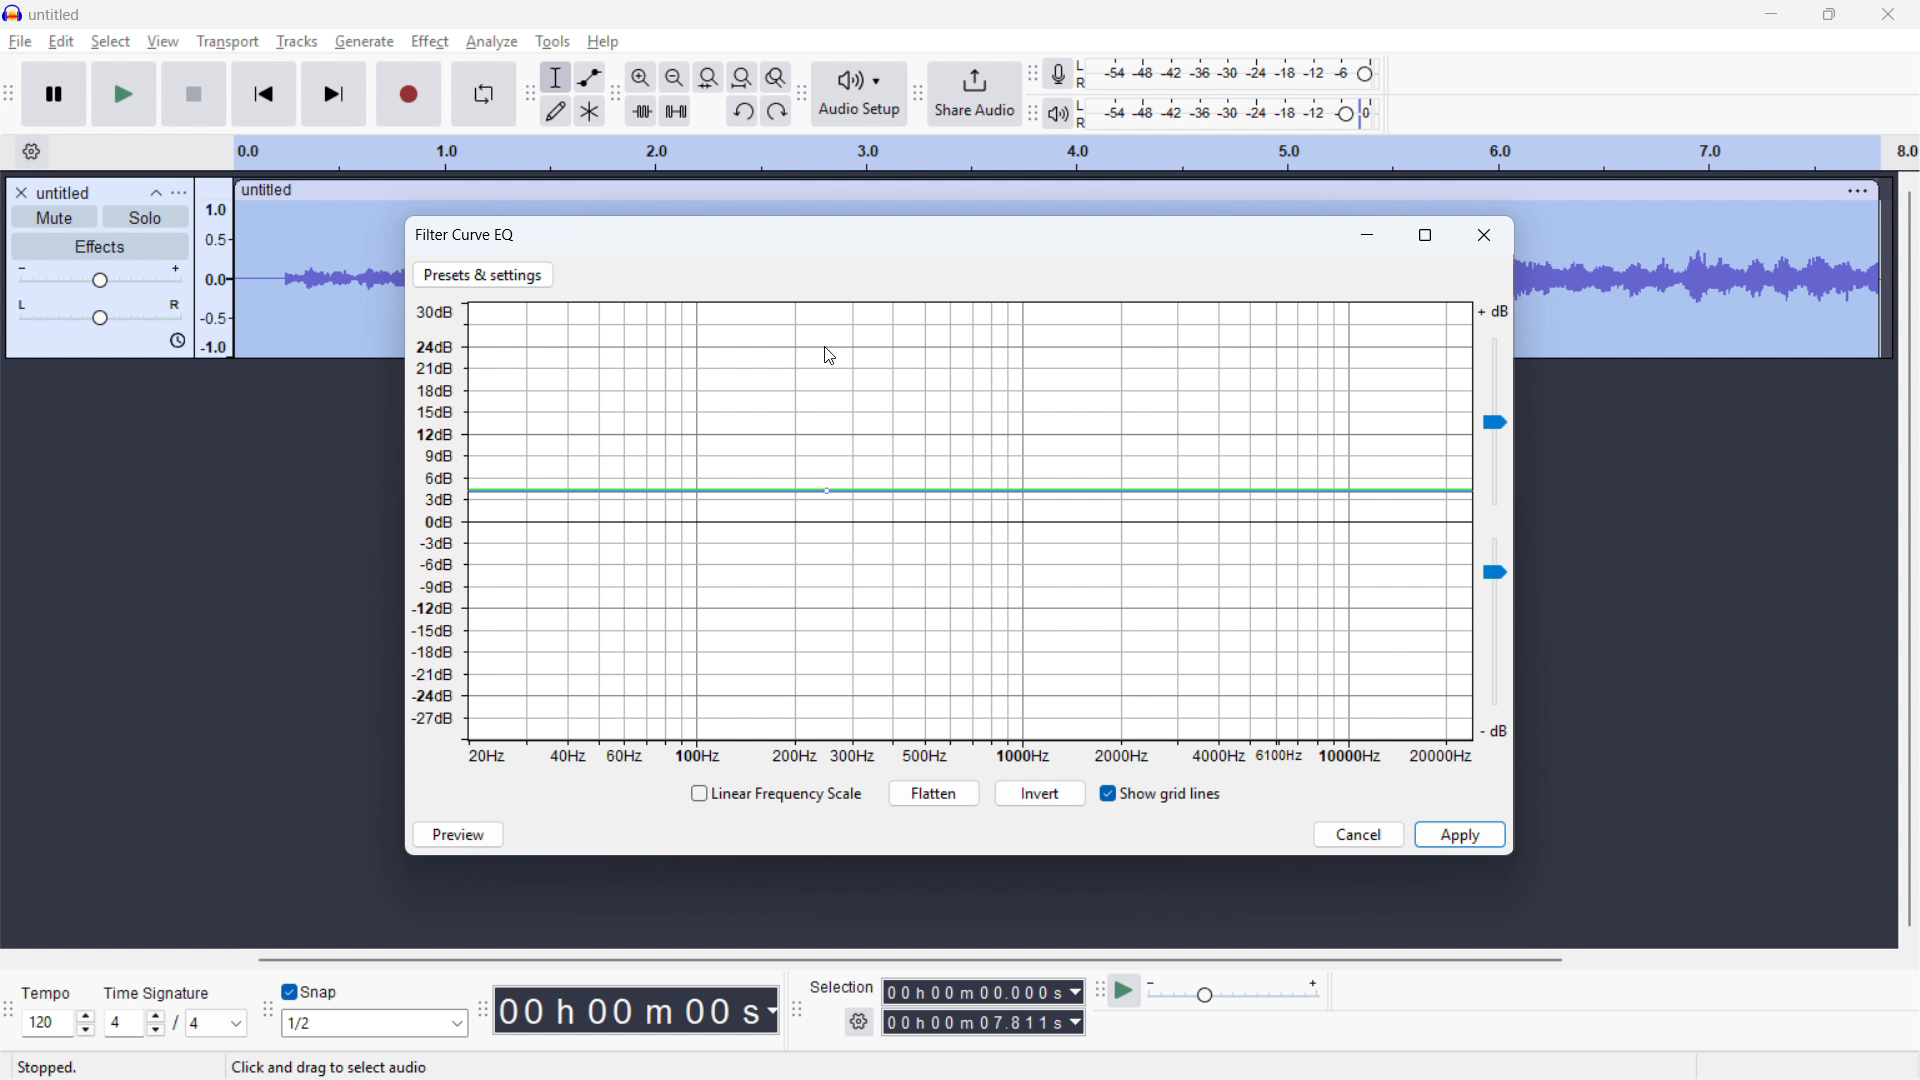 The height and width of the screenshot is (1080, 1920). Describe the element at coordinates (439, 520) in the screenshot. I see `Amplitude ` at that location.